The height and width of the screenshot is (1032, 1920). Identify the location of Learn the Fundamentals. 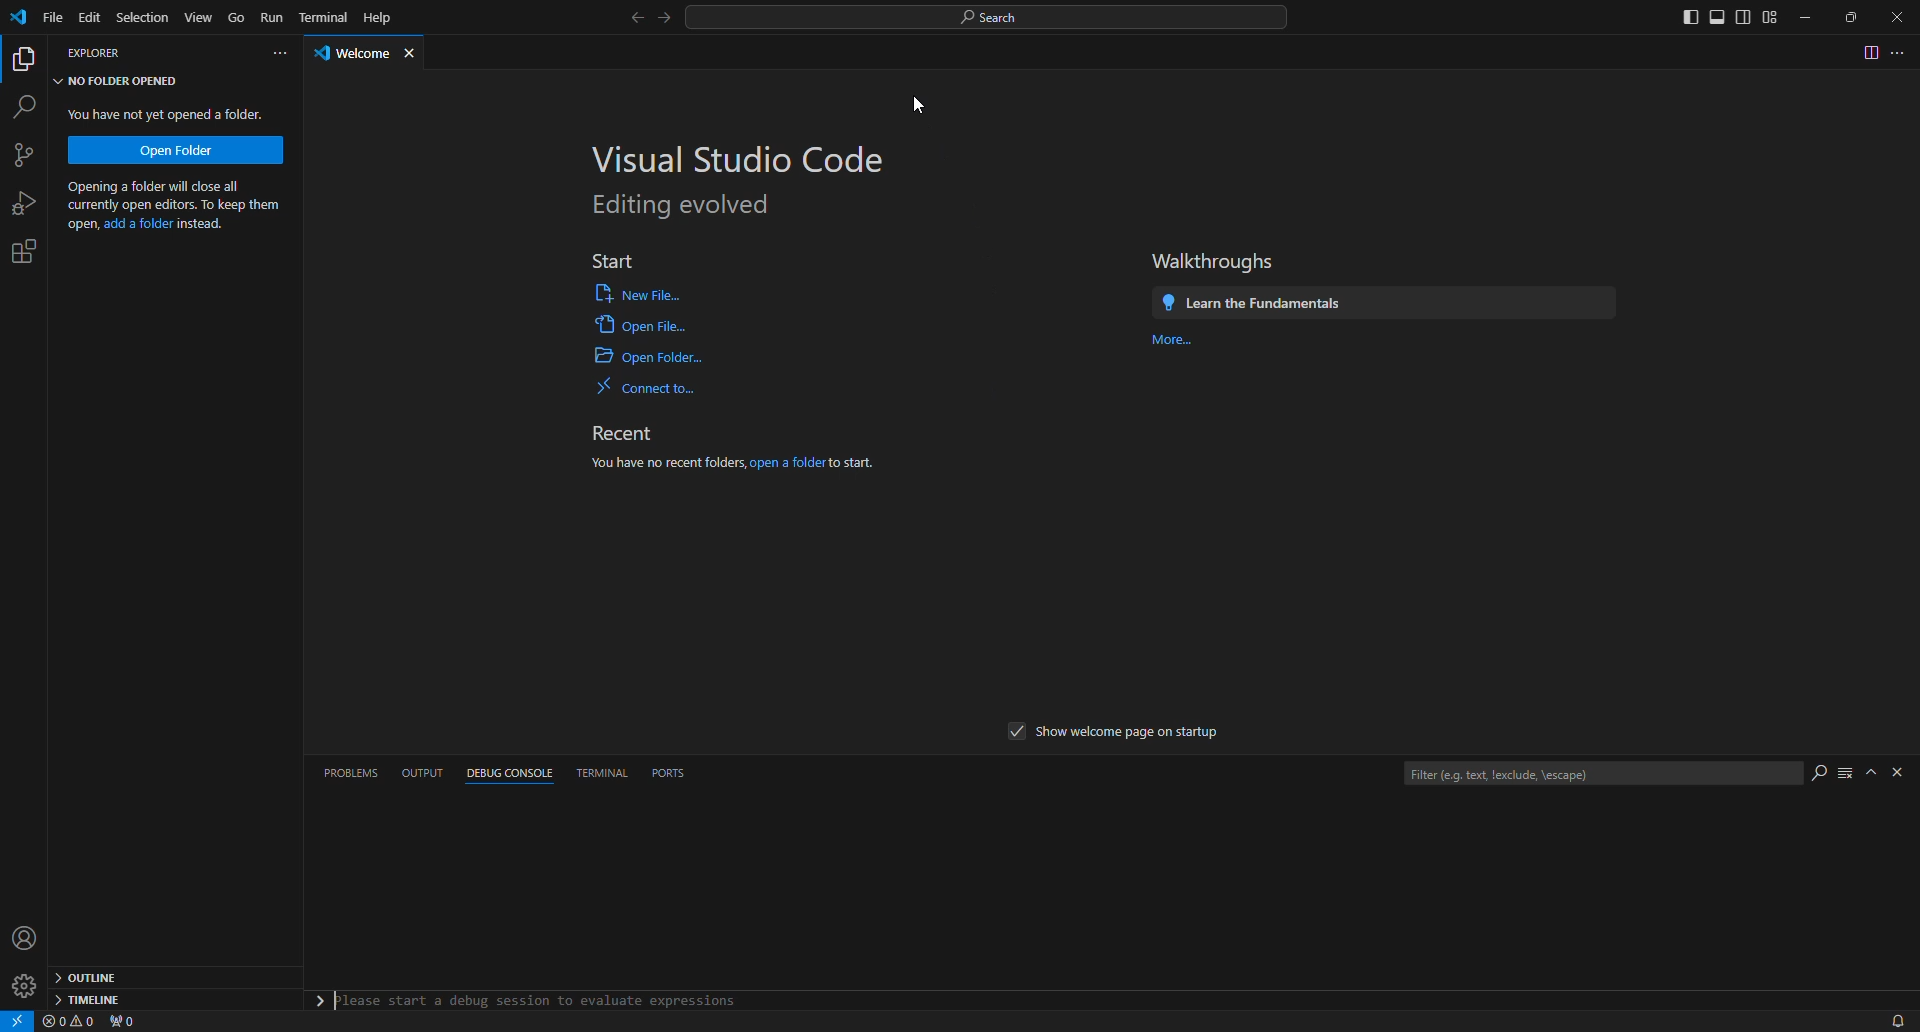
(1381, 304).